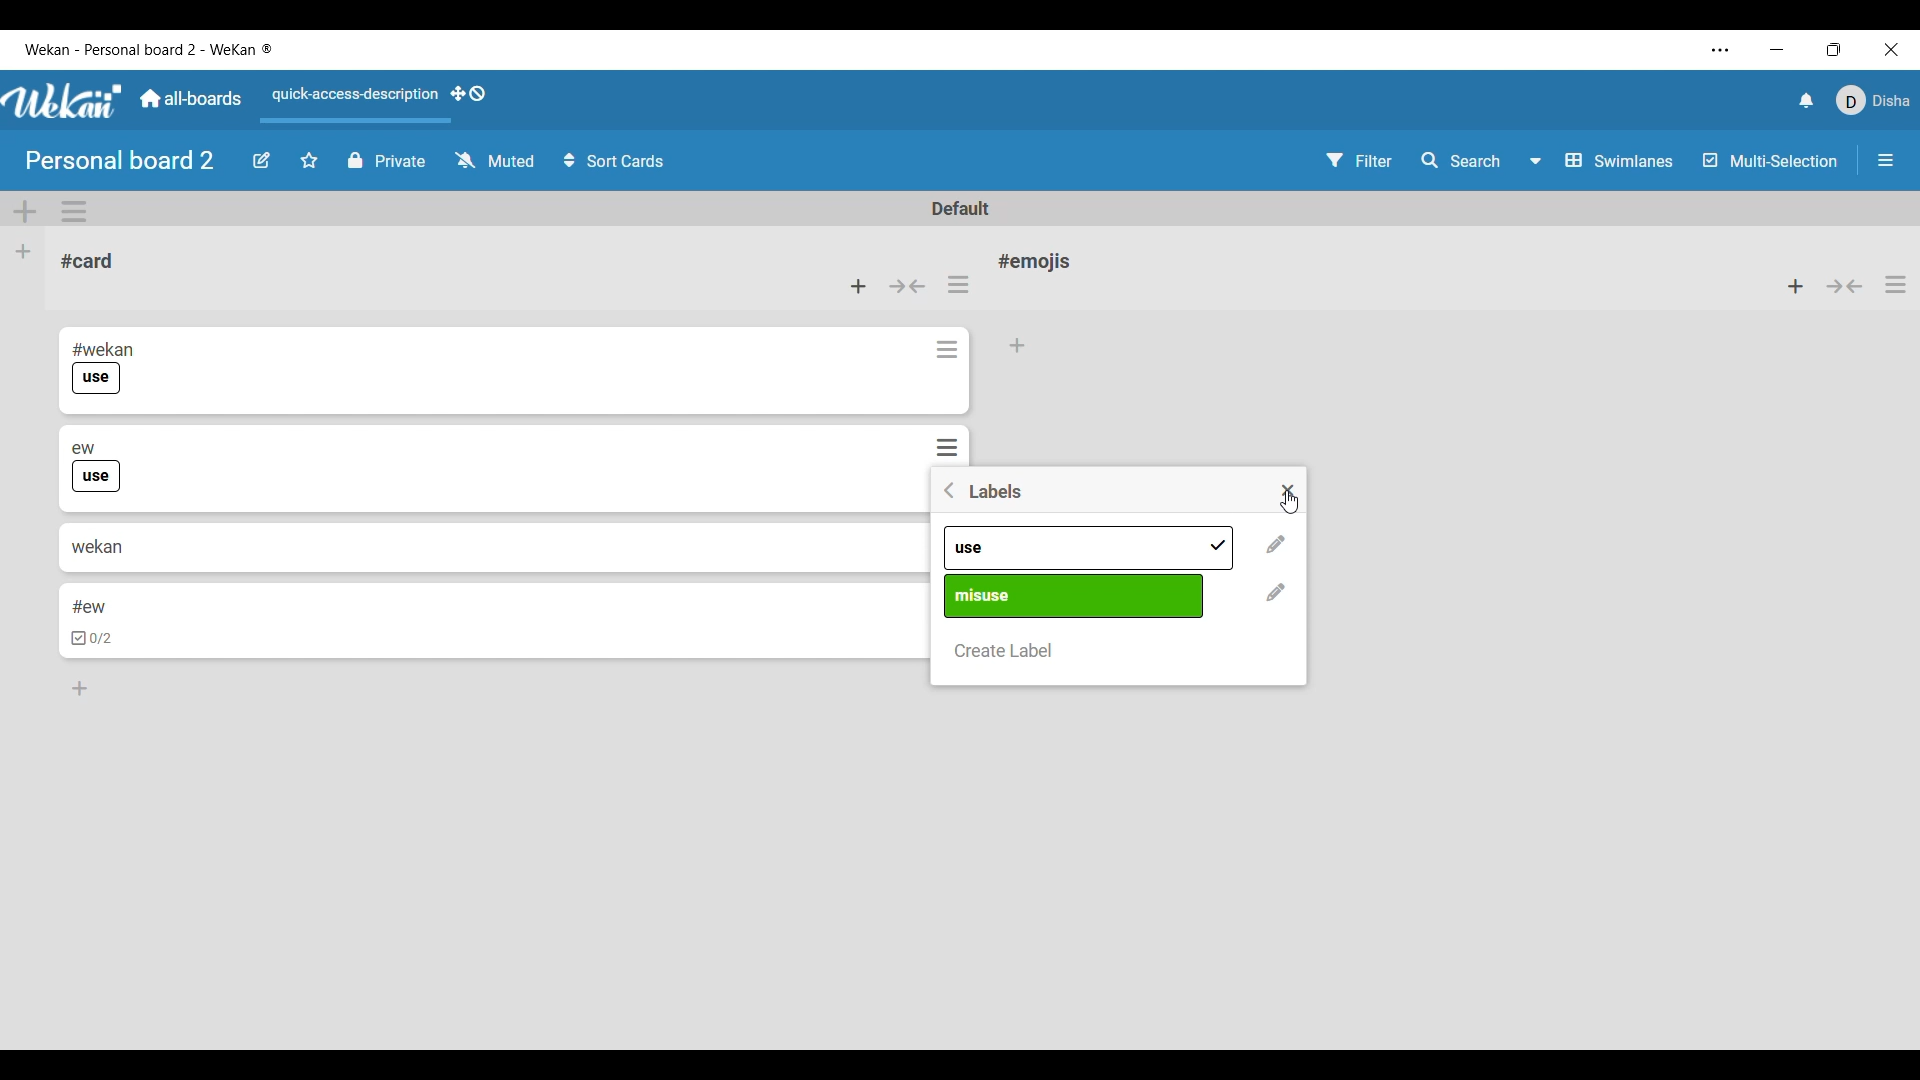 This screenshot has height=1080, width=1920. I want to click on #wekan, so click(104, 348).